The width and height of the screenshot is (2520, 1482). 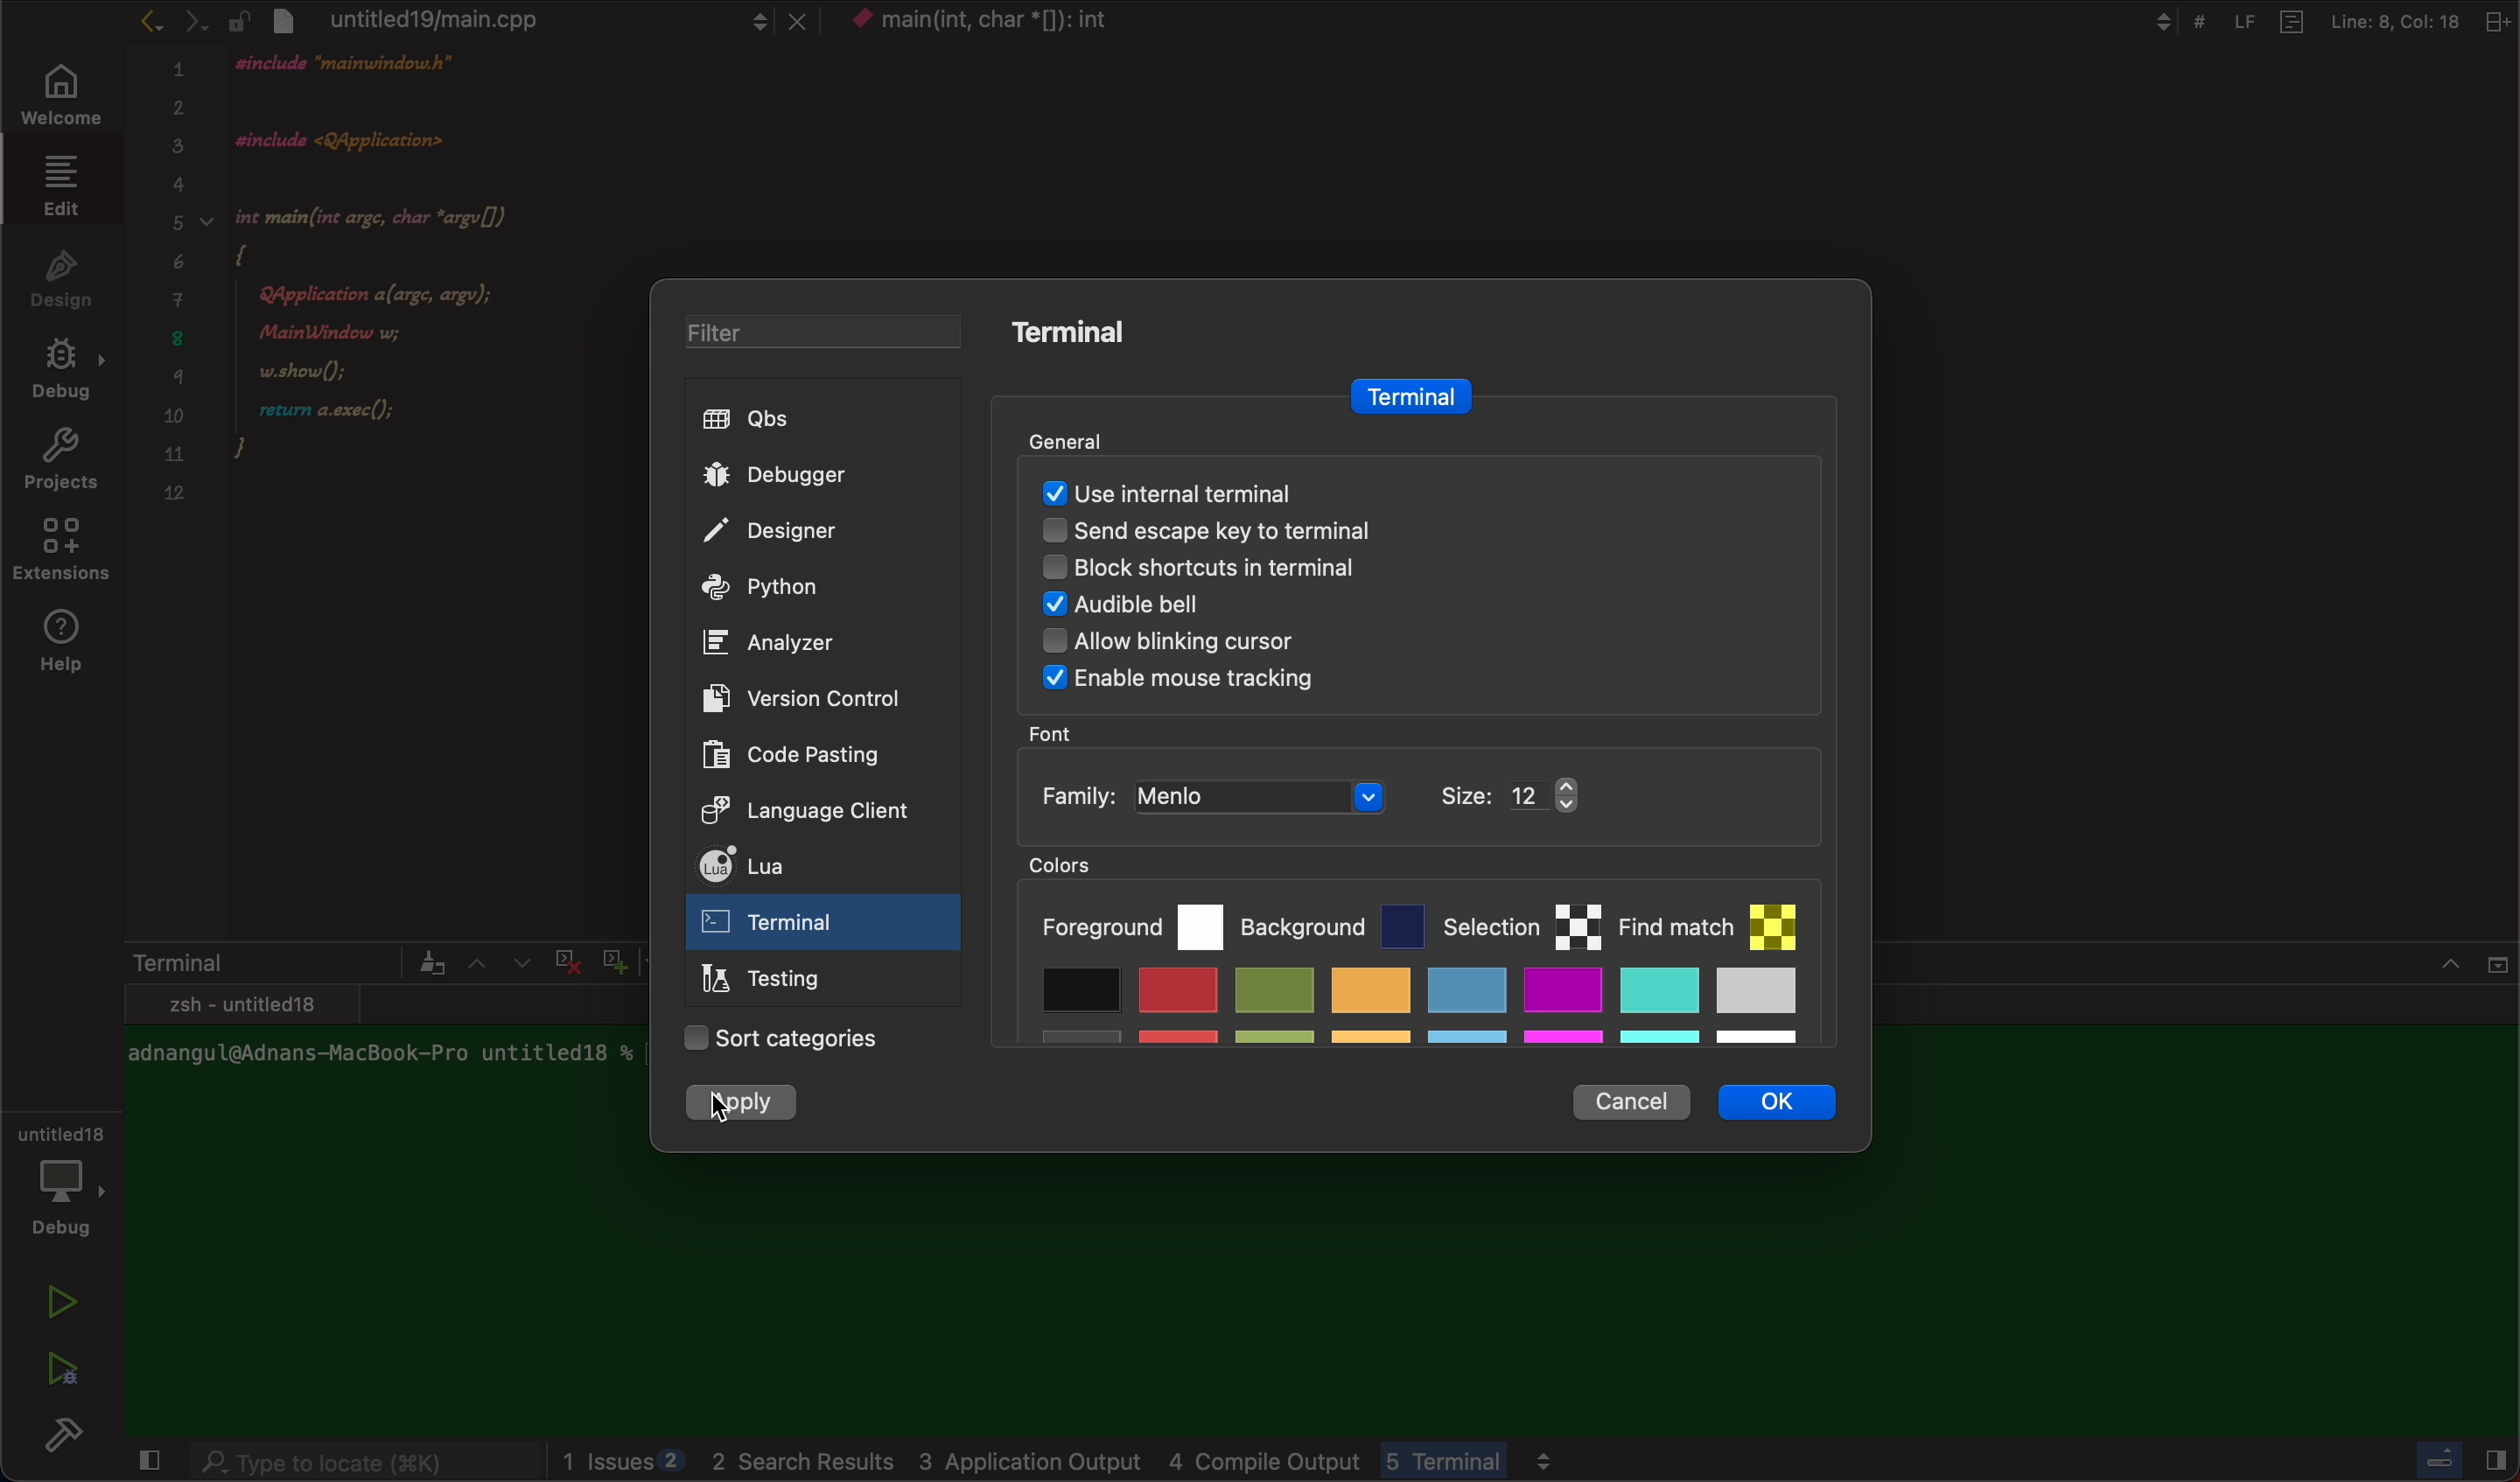 I want to click on font, so click(x=1057, y=733).